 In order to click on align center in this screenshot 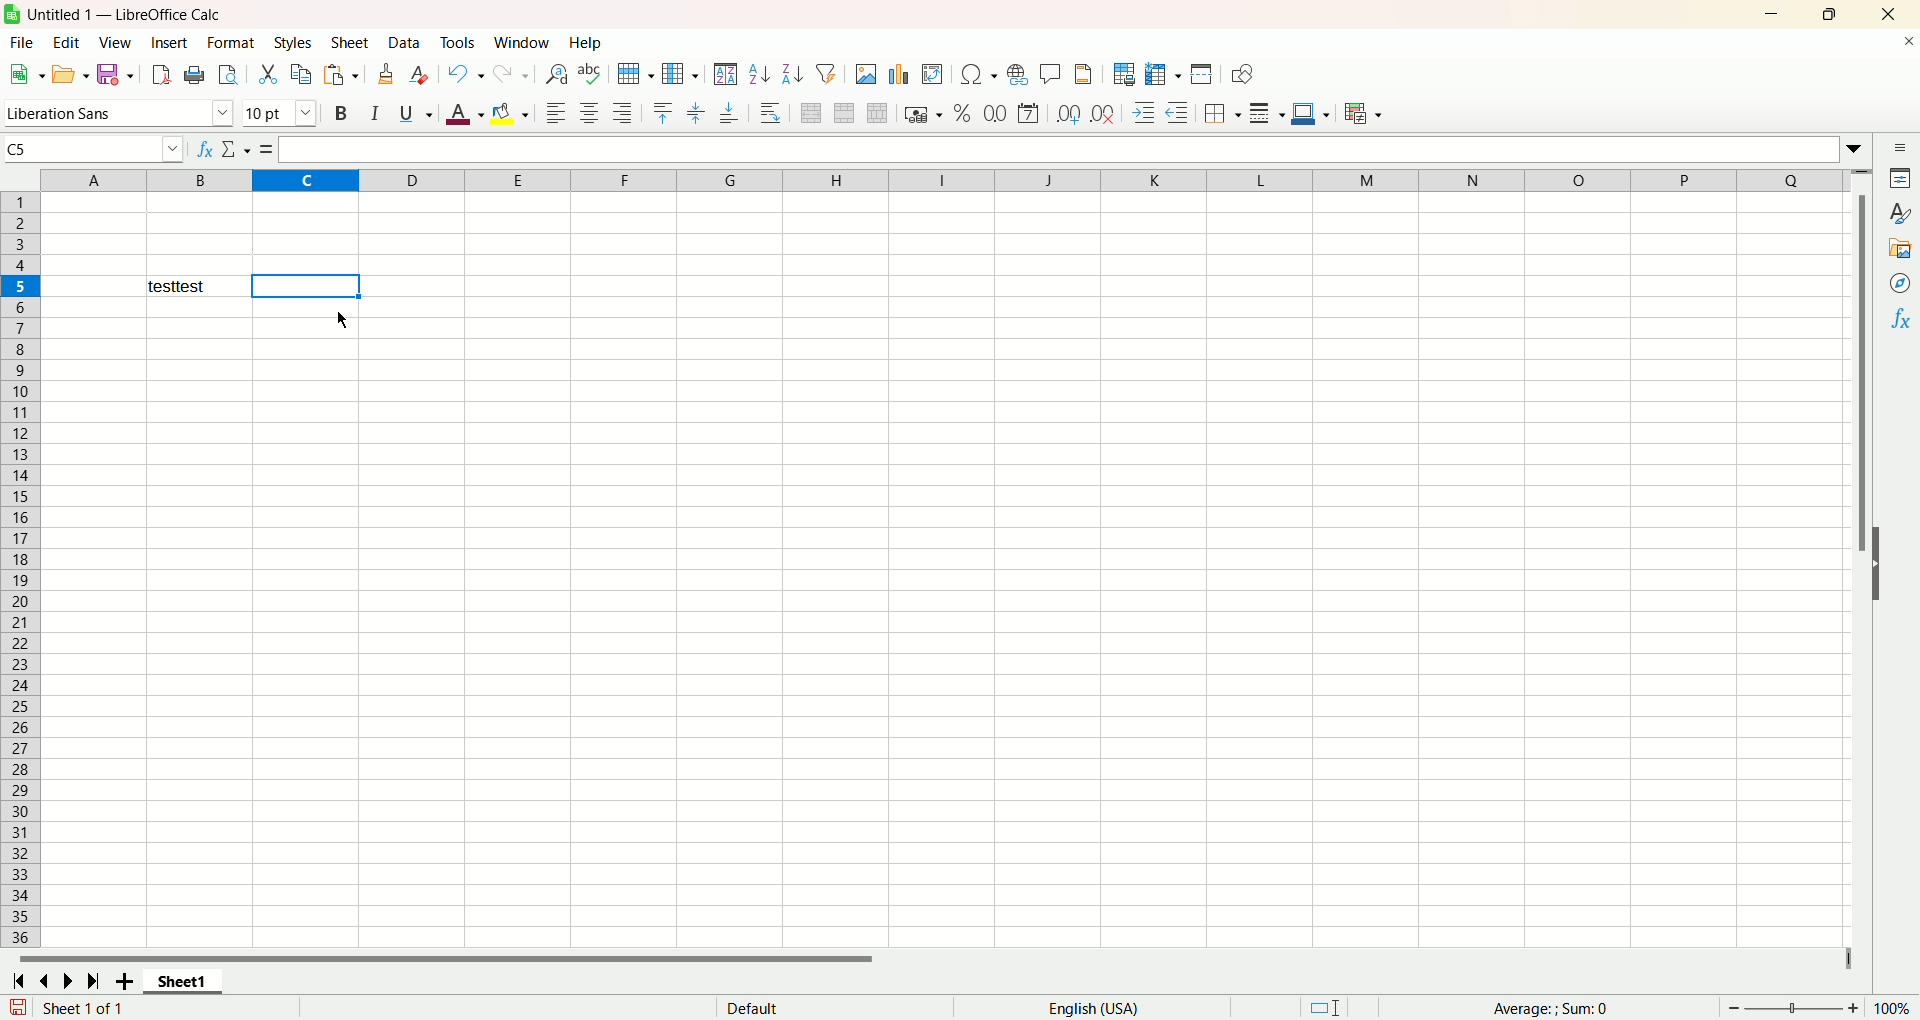, I will do `click(590, 113)`.